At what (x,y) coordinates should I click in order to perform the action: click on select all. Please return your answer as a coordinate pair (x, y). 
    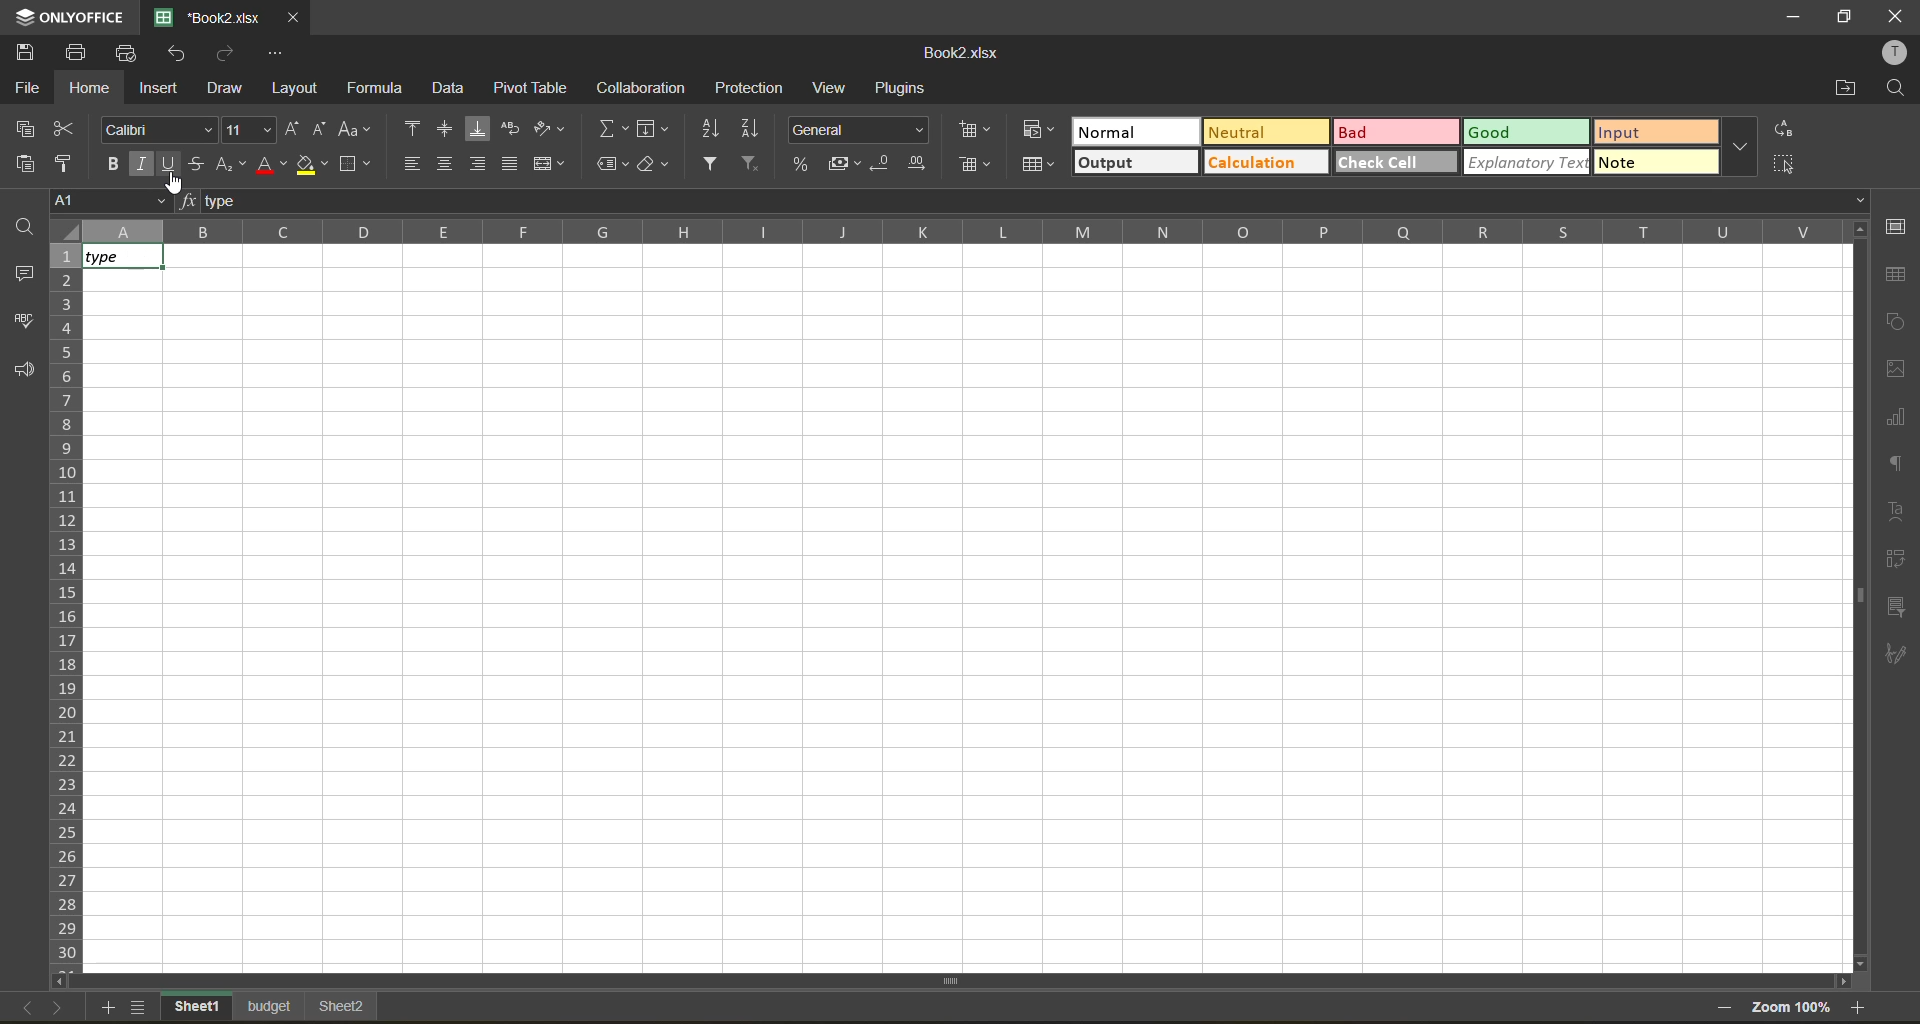
    Looking at the image, I should click on (1783, 165).